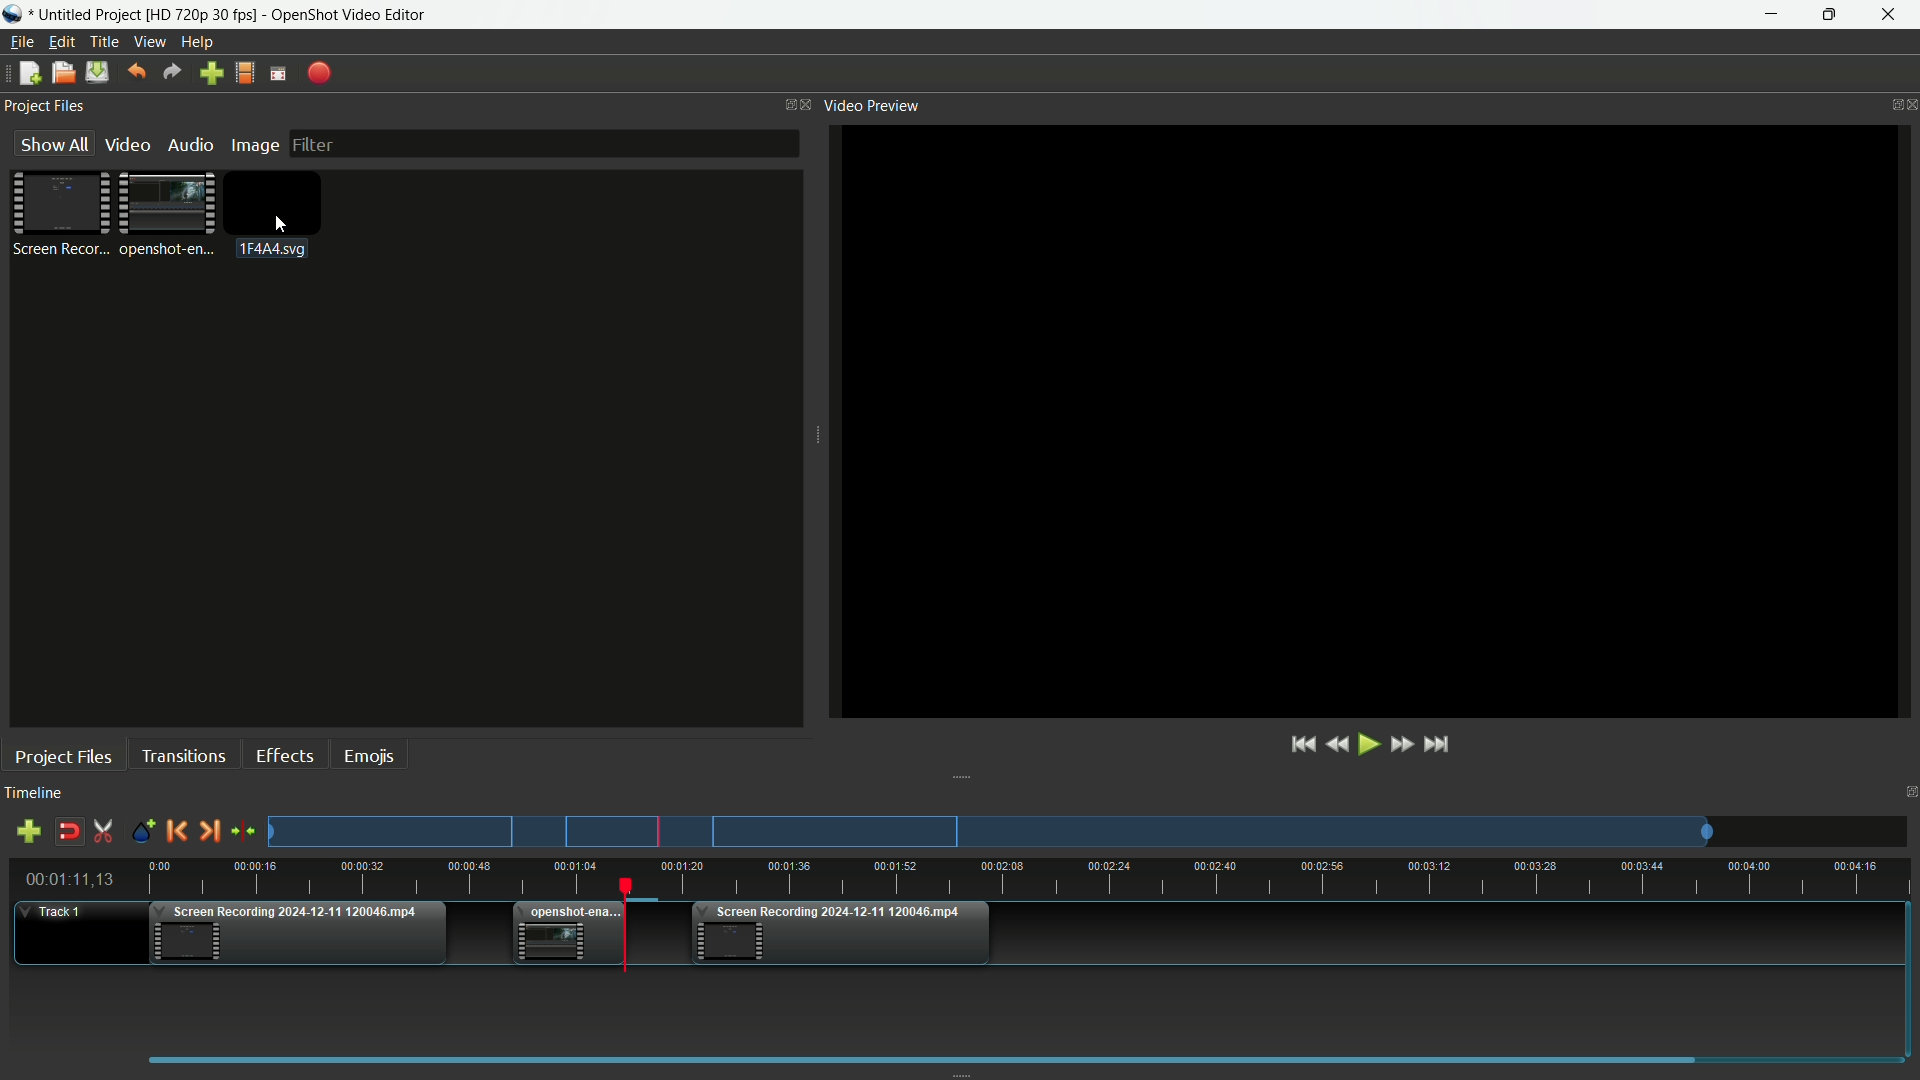 The image size is (1920, 1080). What do you see at coordinates (298, 937) in the screenshot?
I see `Video one in timeline` at bounding box center [298, 937].